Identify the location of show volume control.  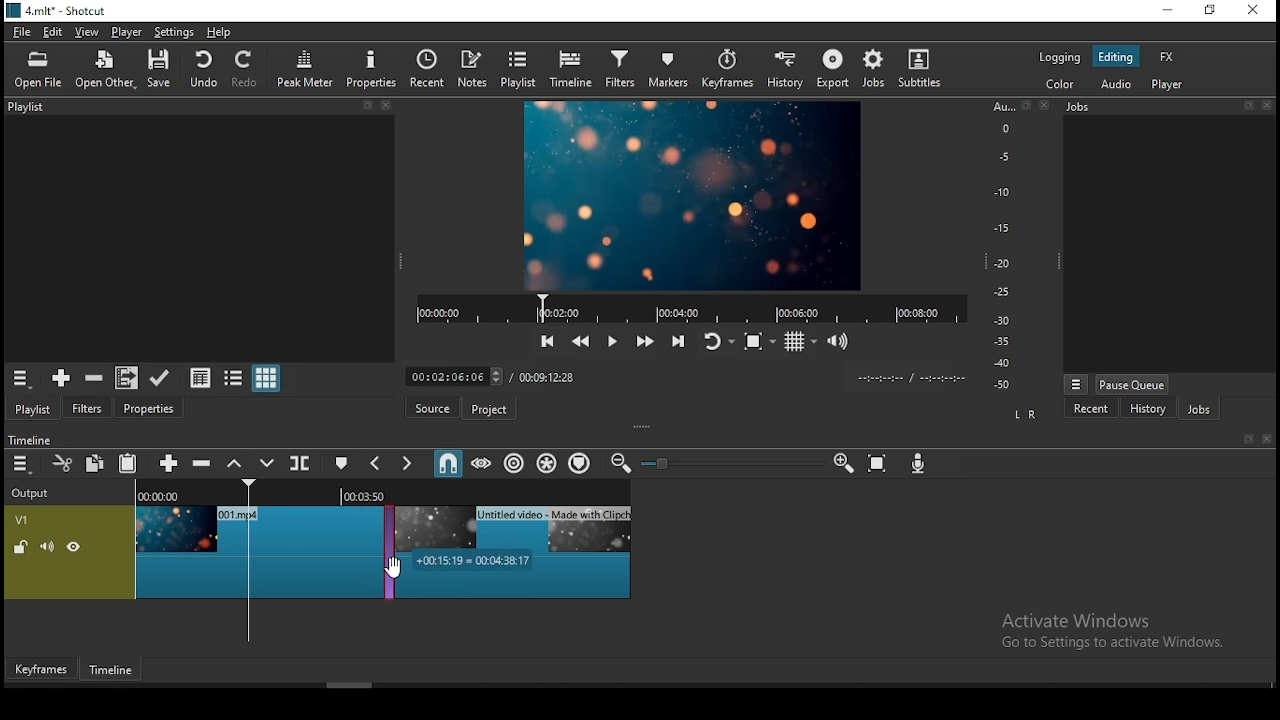
(837, 343).